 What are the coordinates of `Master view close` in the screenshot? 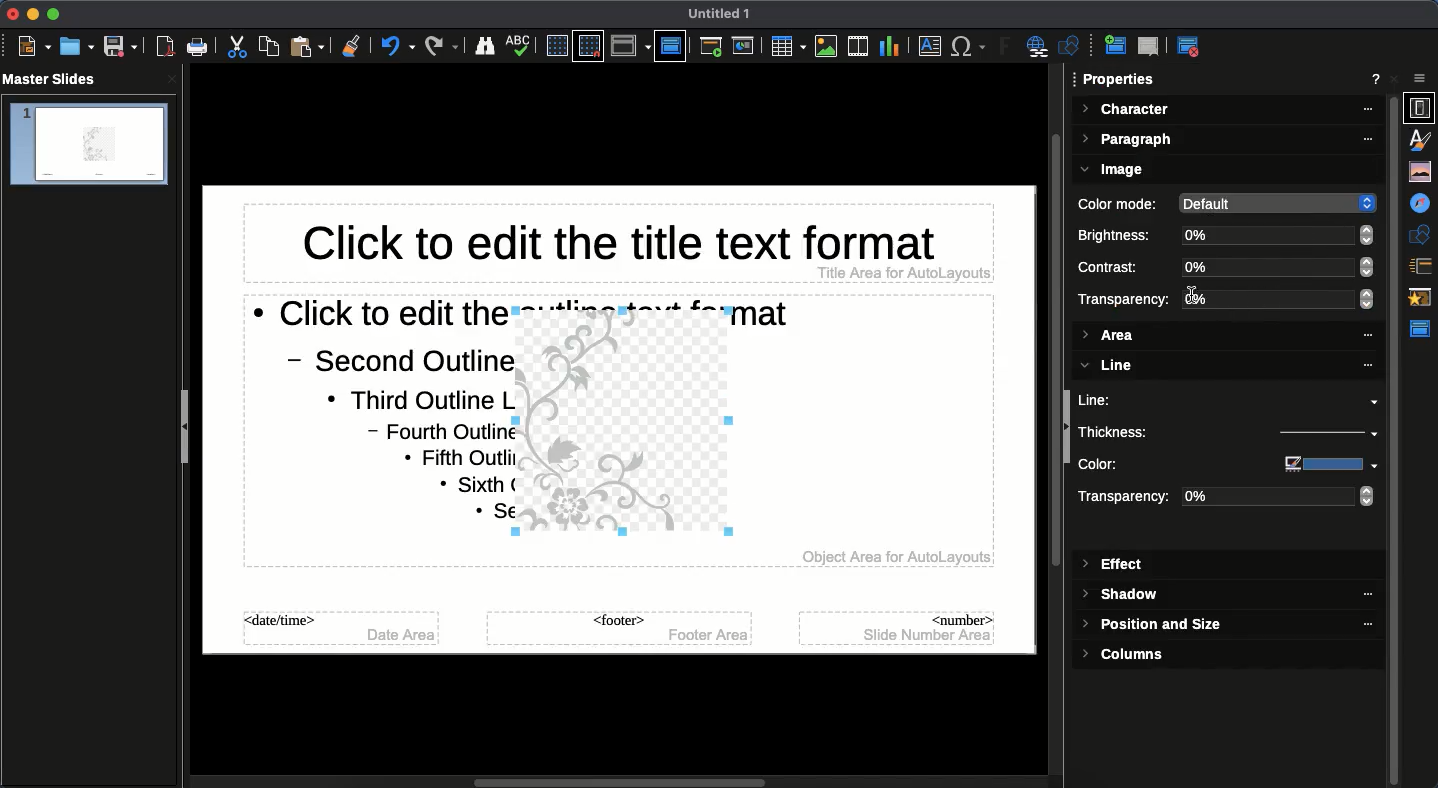 It's located at (1192, 46).